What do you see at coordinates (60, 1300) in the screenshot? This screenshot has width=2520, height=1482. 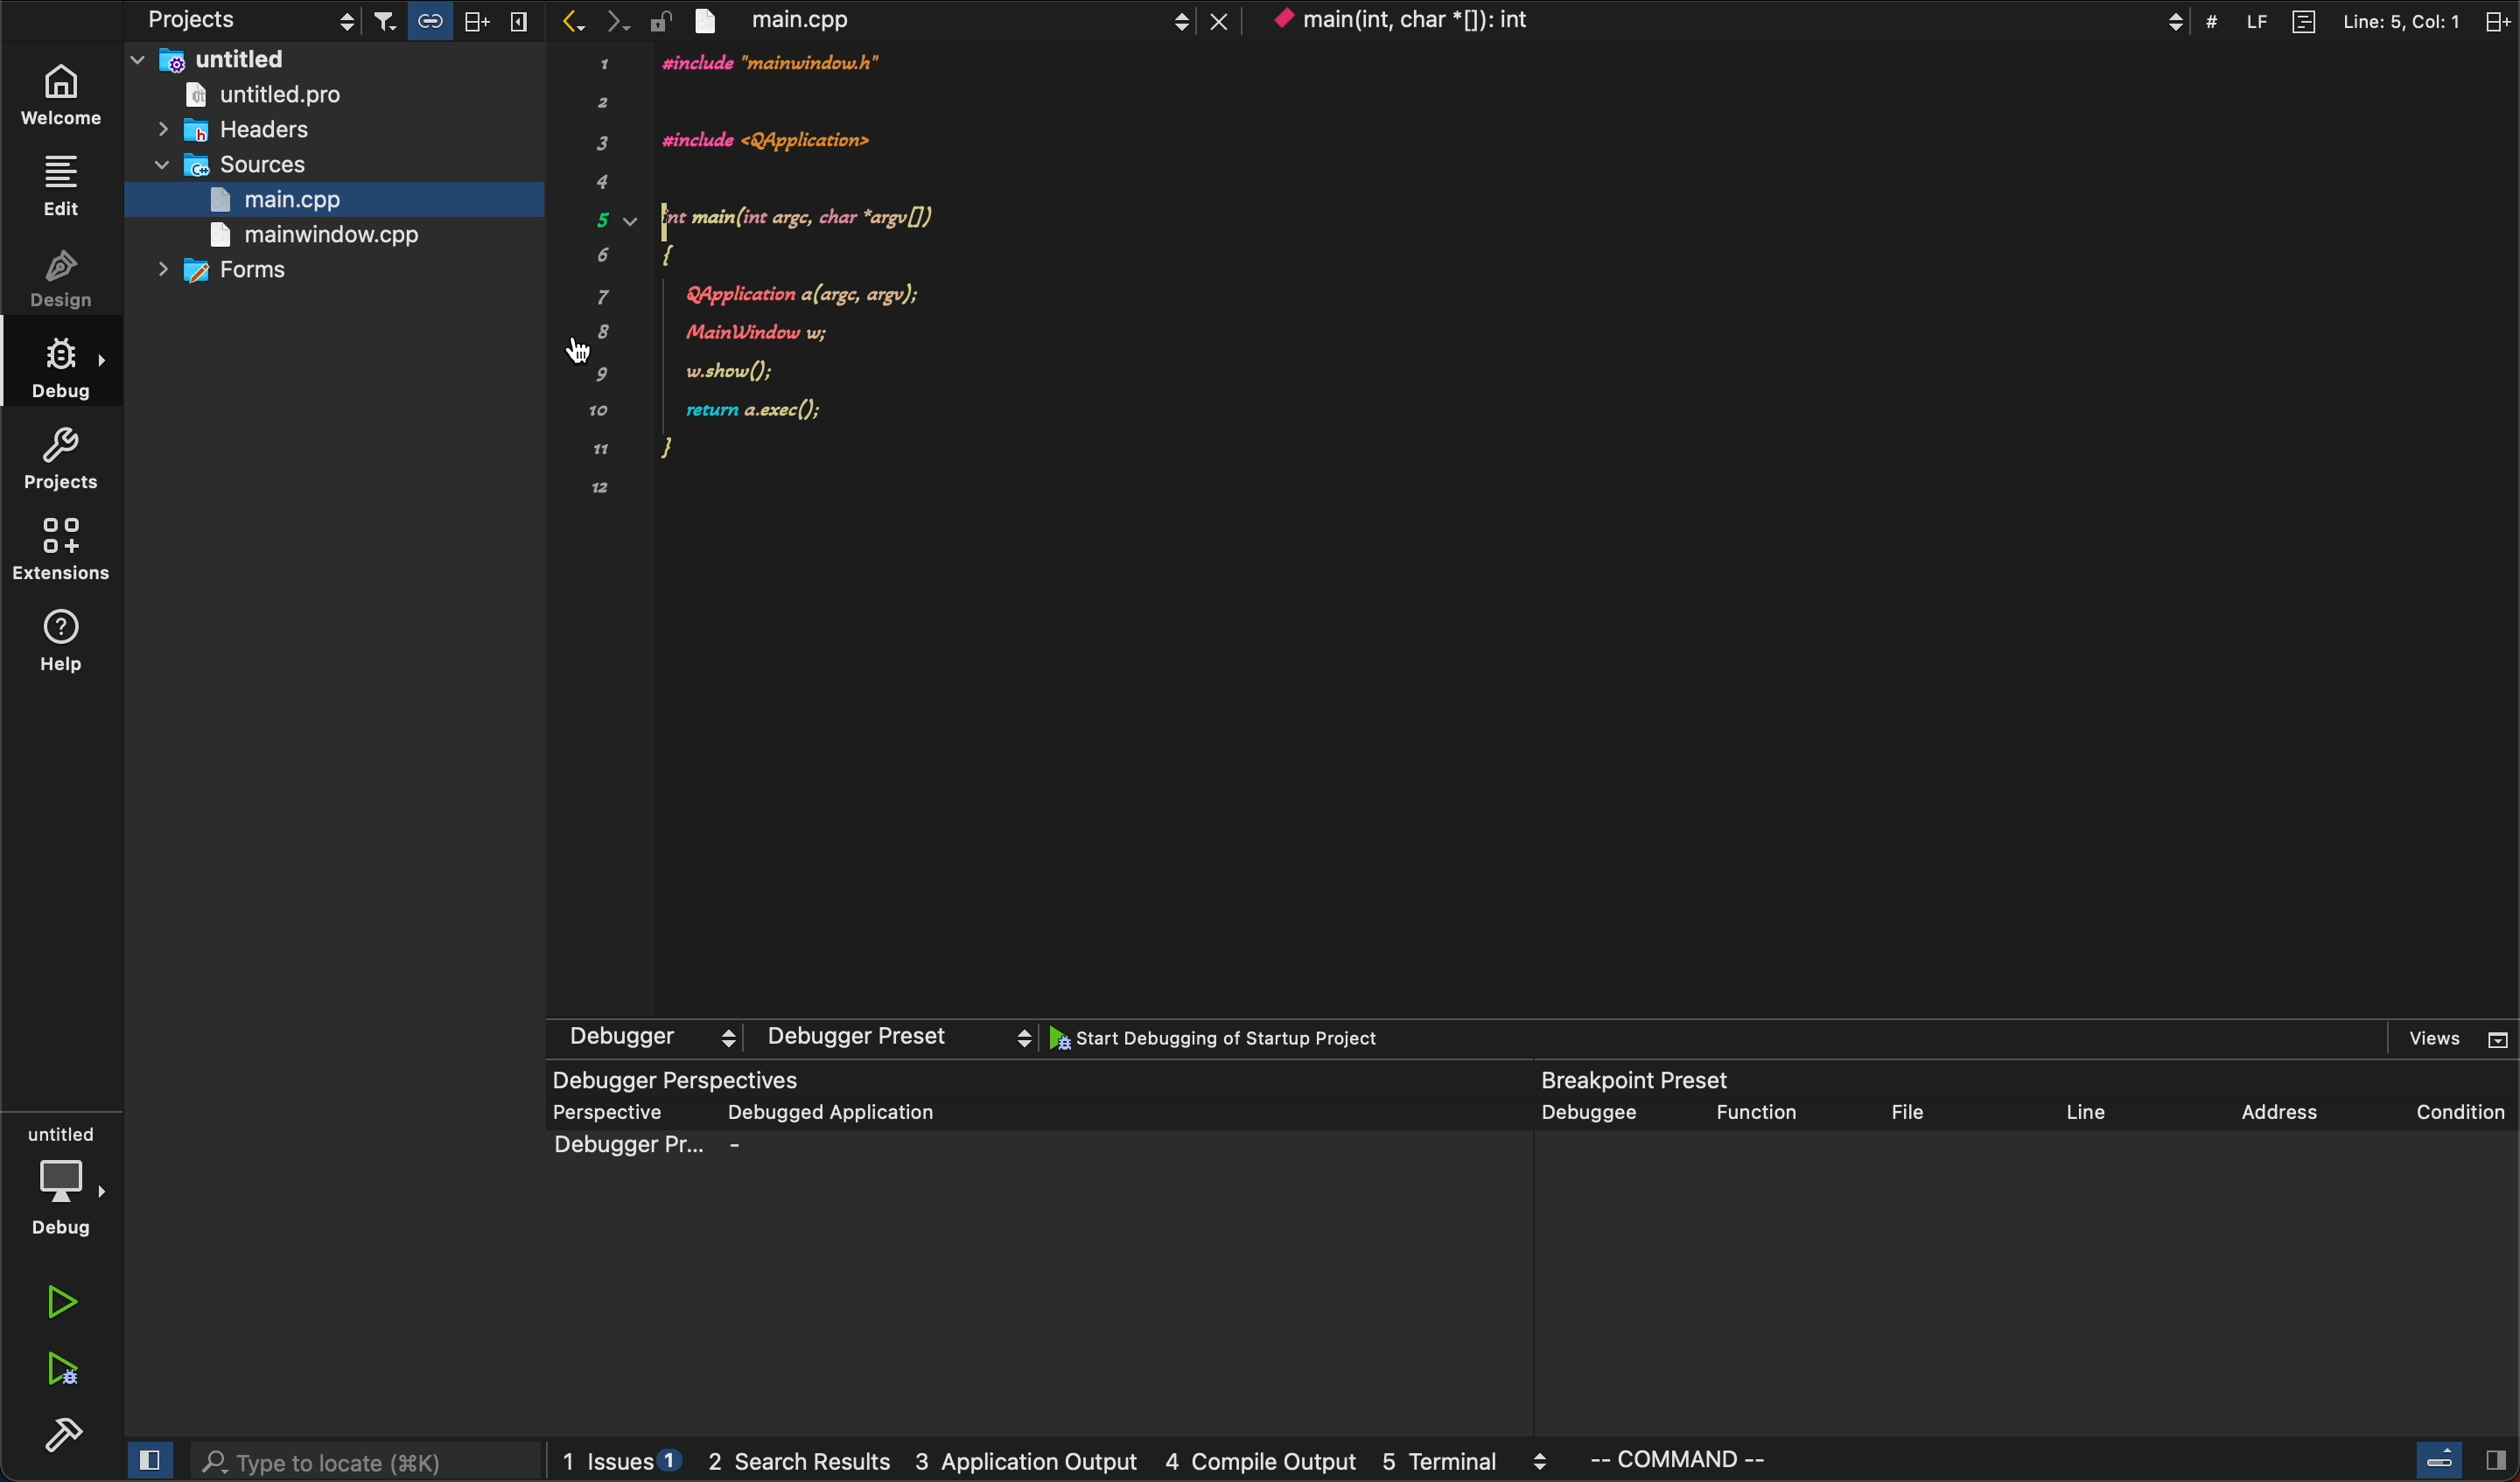 I see `run` at bounding box center [60, 1300].